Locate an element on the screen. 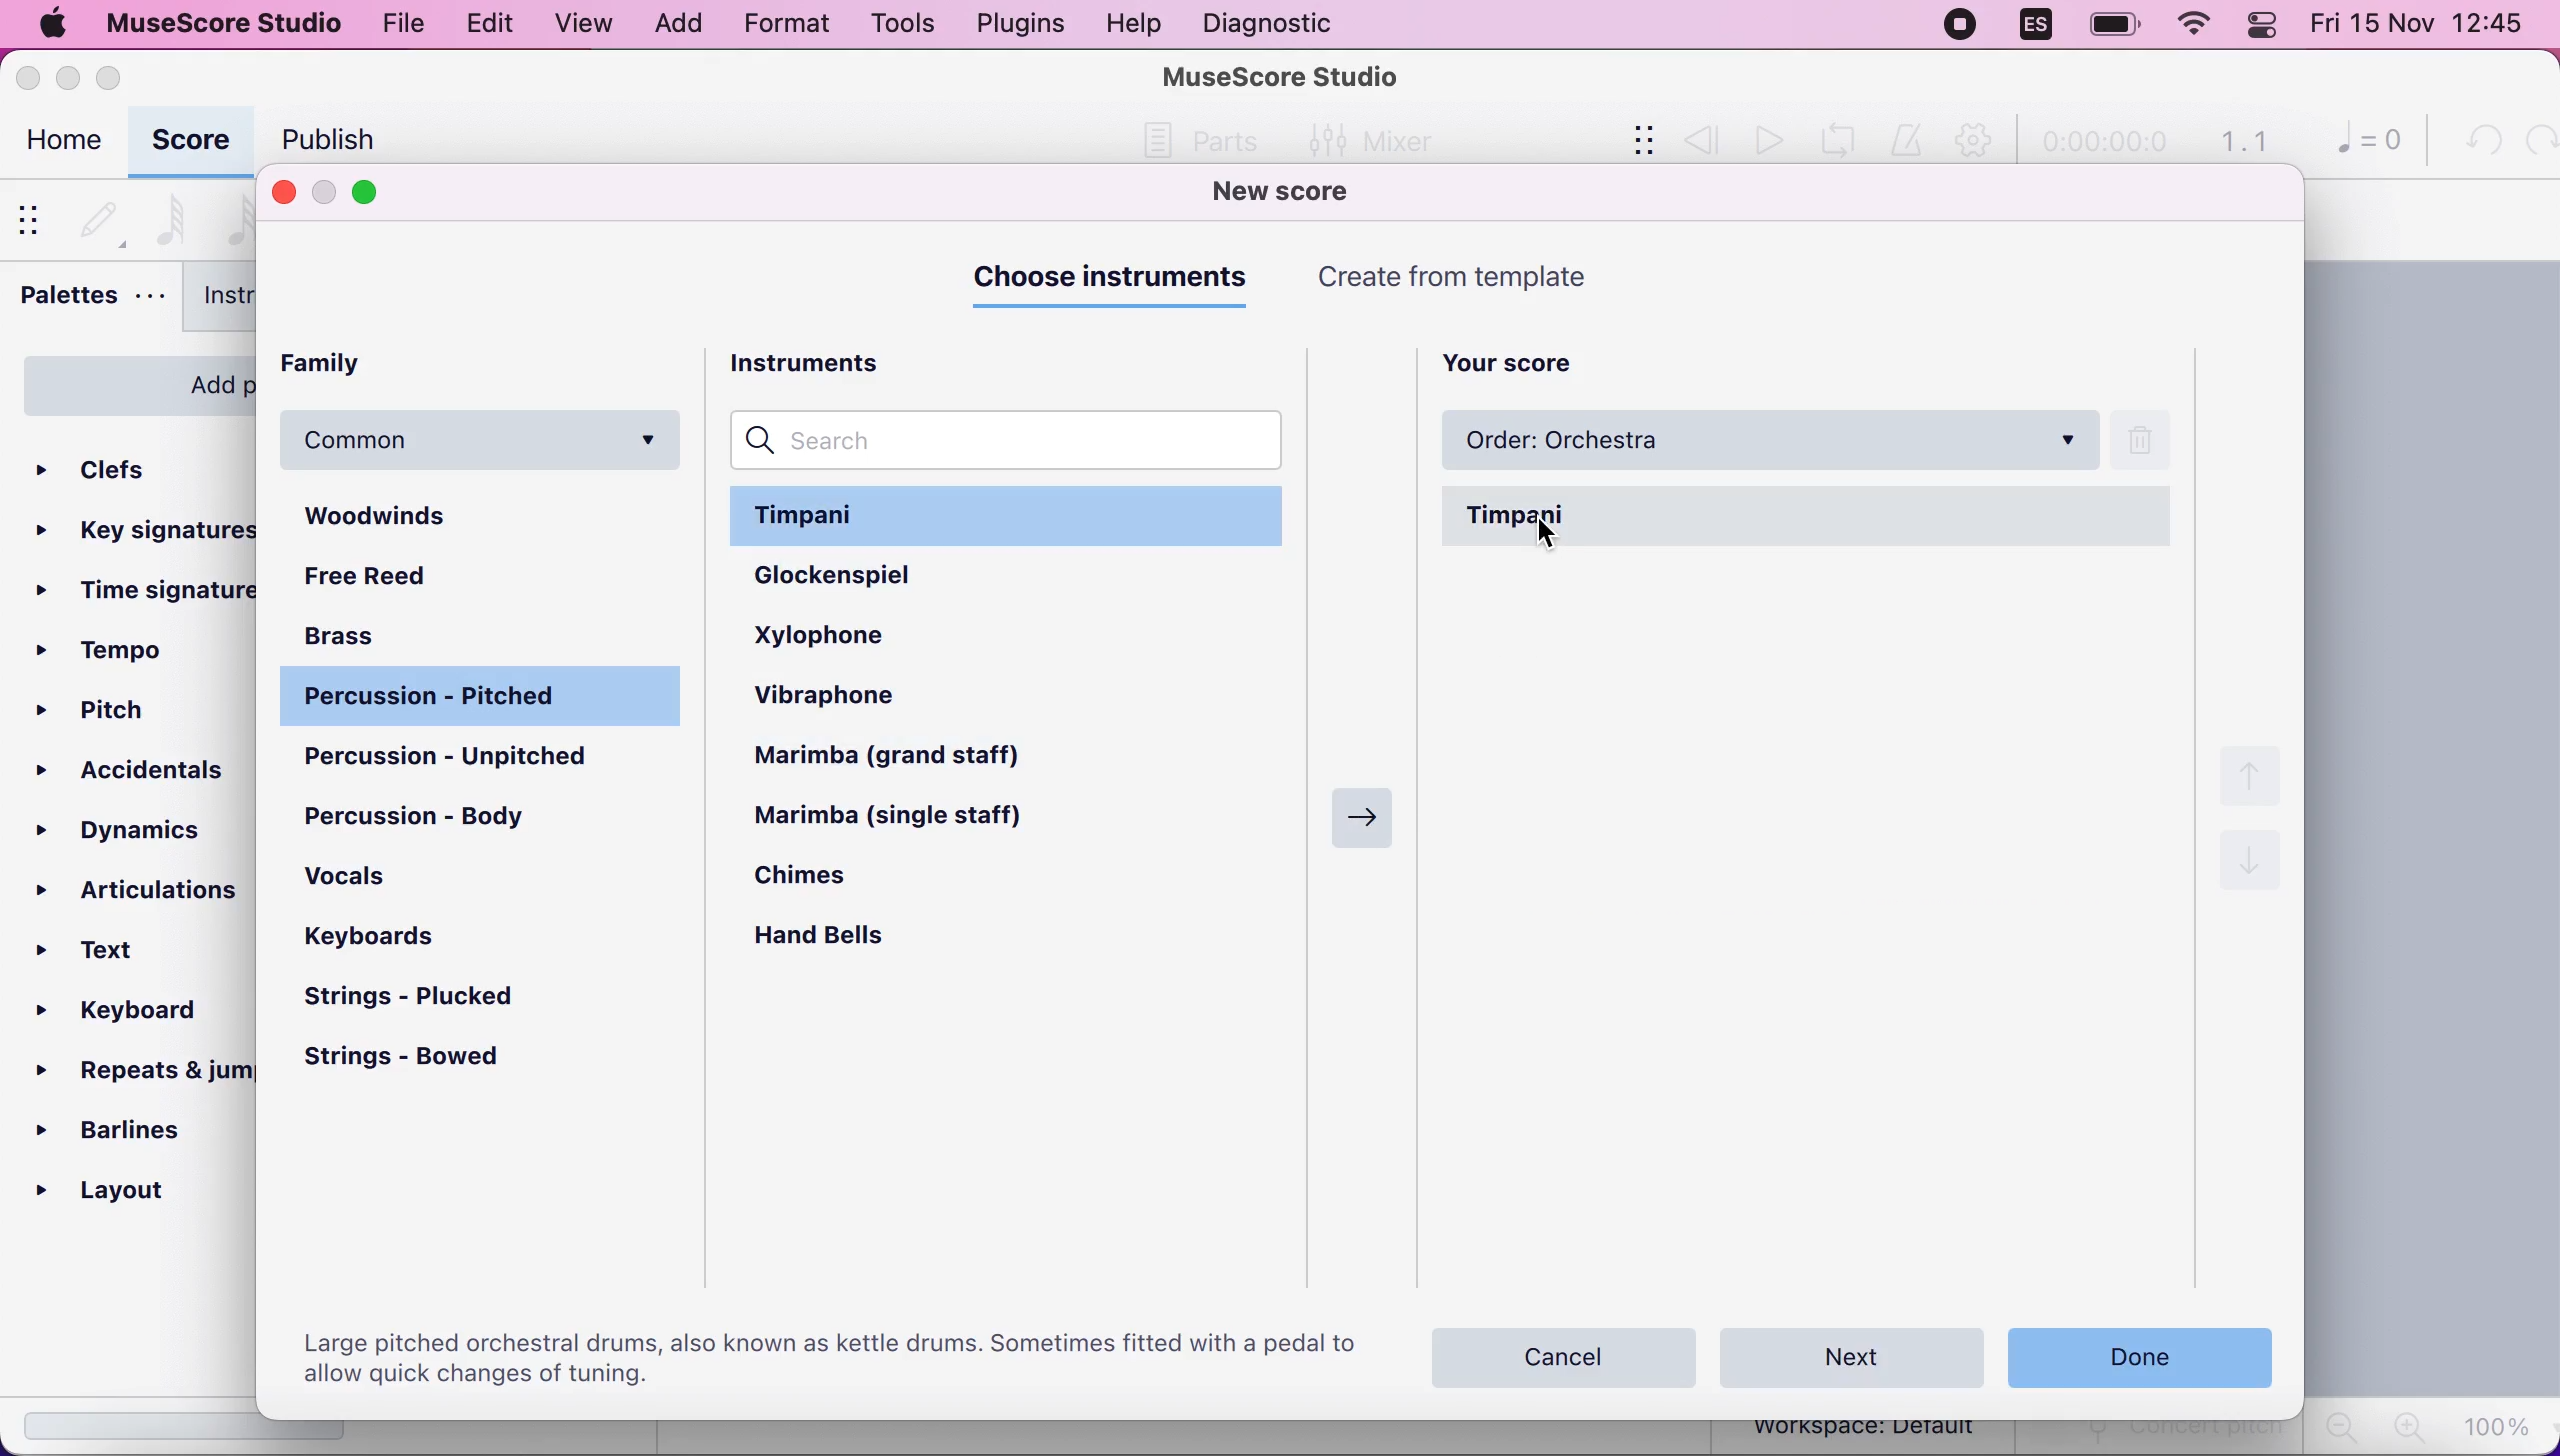 The width and height of the screenshot is (2560, 1456). review is located at coordinates (1702, 139).